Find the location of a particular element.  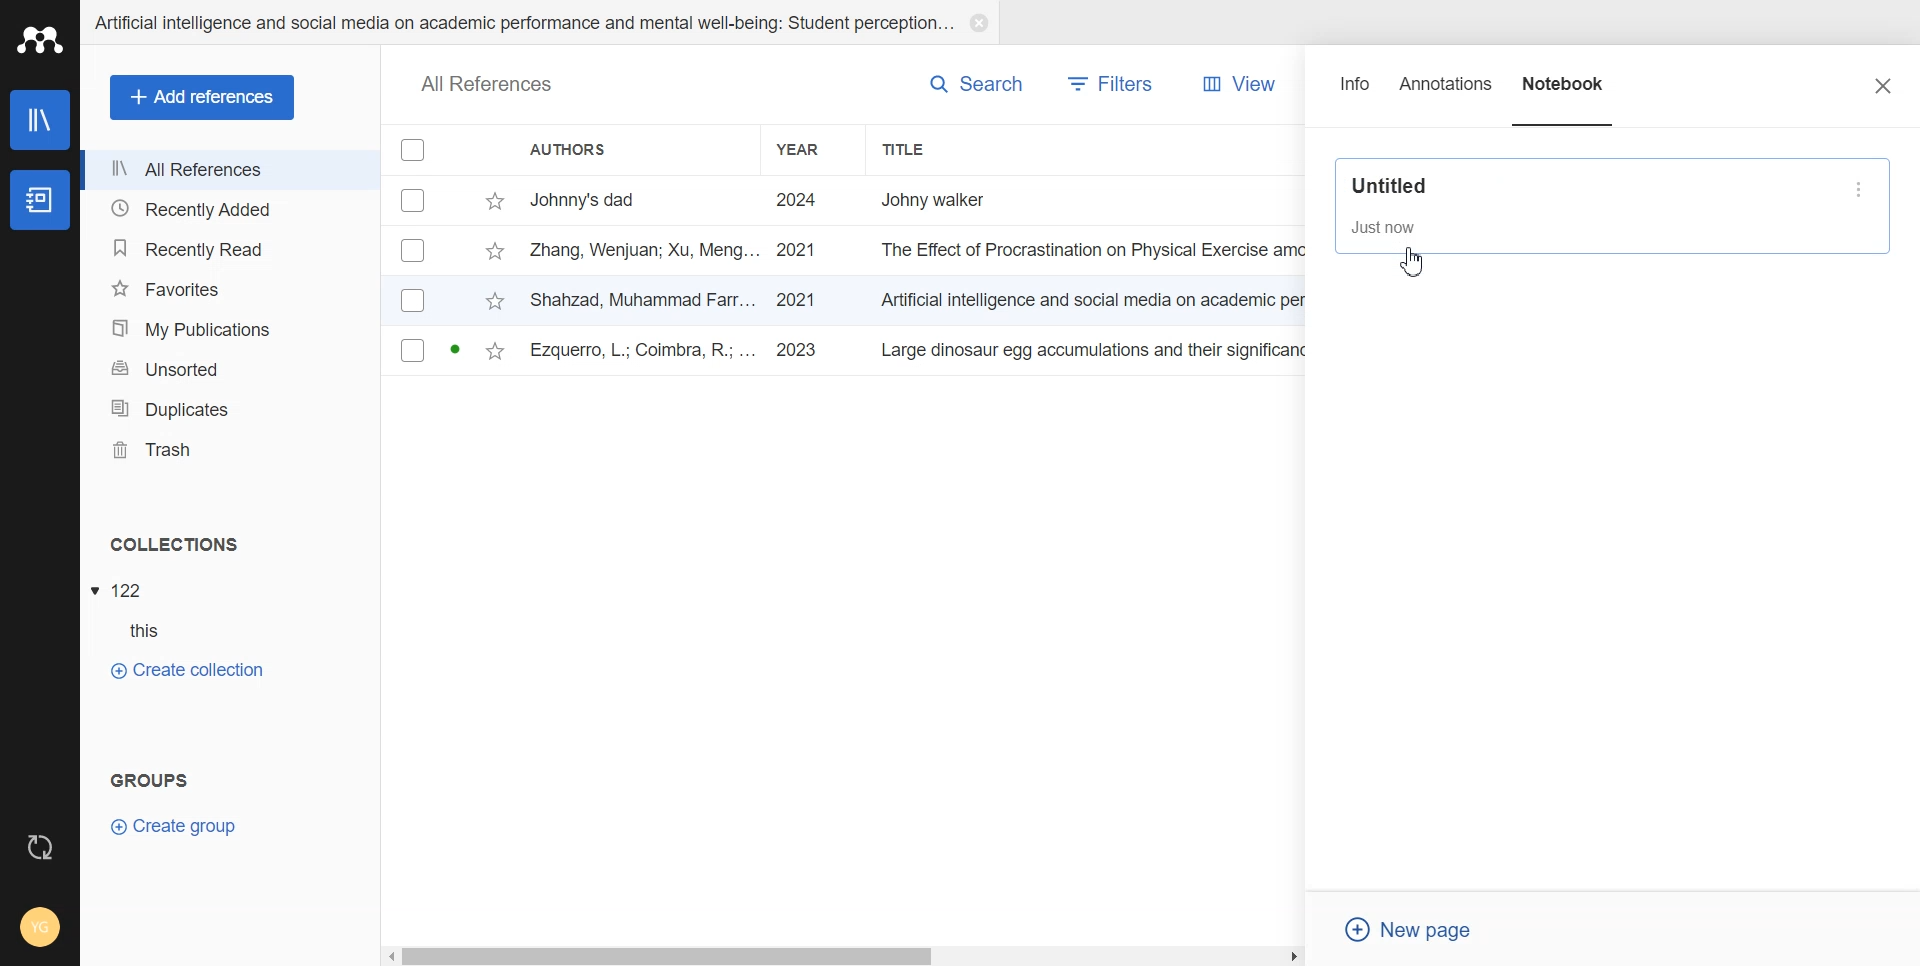

Add references is located at coordinates (203, 98).